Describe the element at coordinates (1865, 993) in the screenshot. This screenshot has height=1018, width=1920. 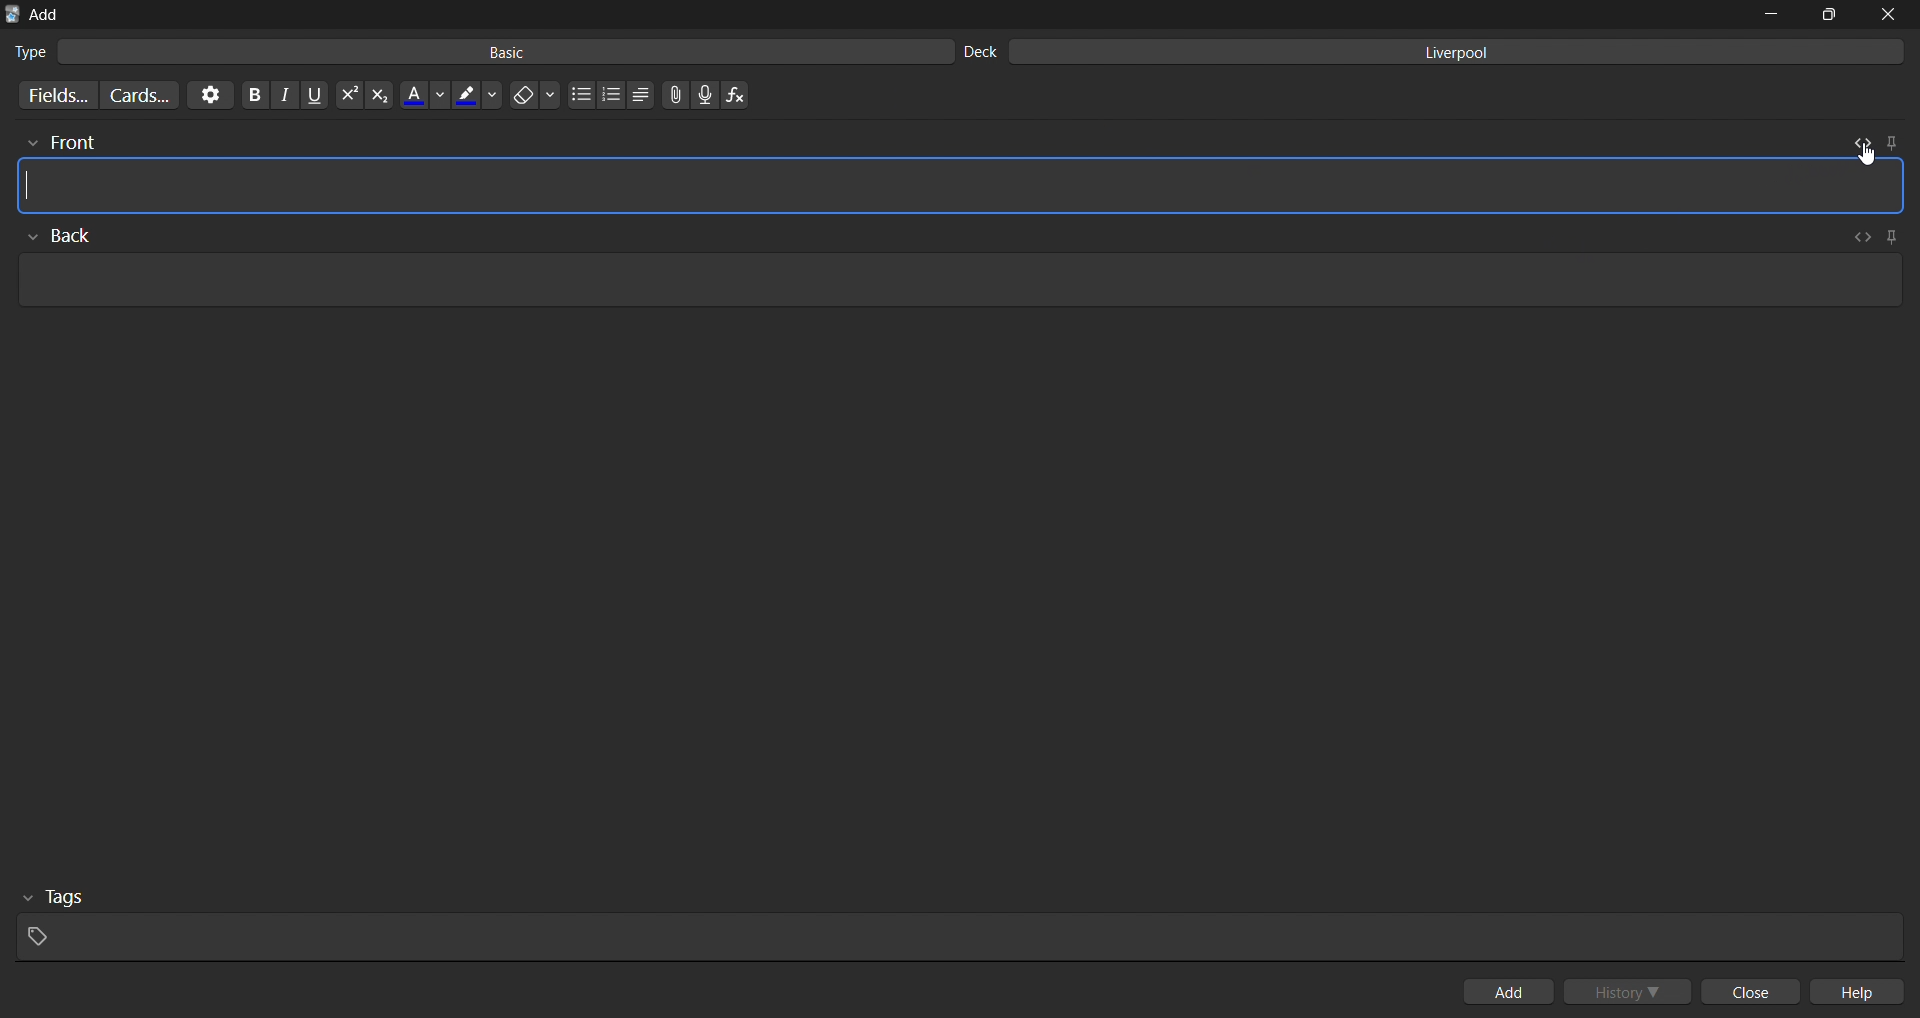
I see `help` at that location.